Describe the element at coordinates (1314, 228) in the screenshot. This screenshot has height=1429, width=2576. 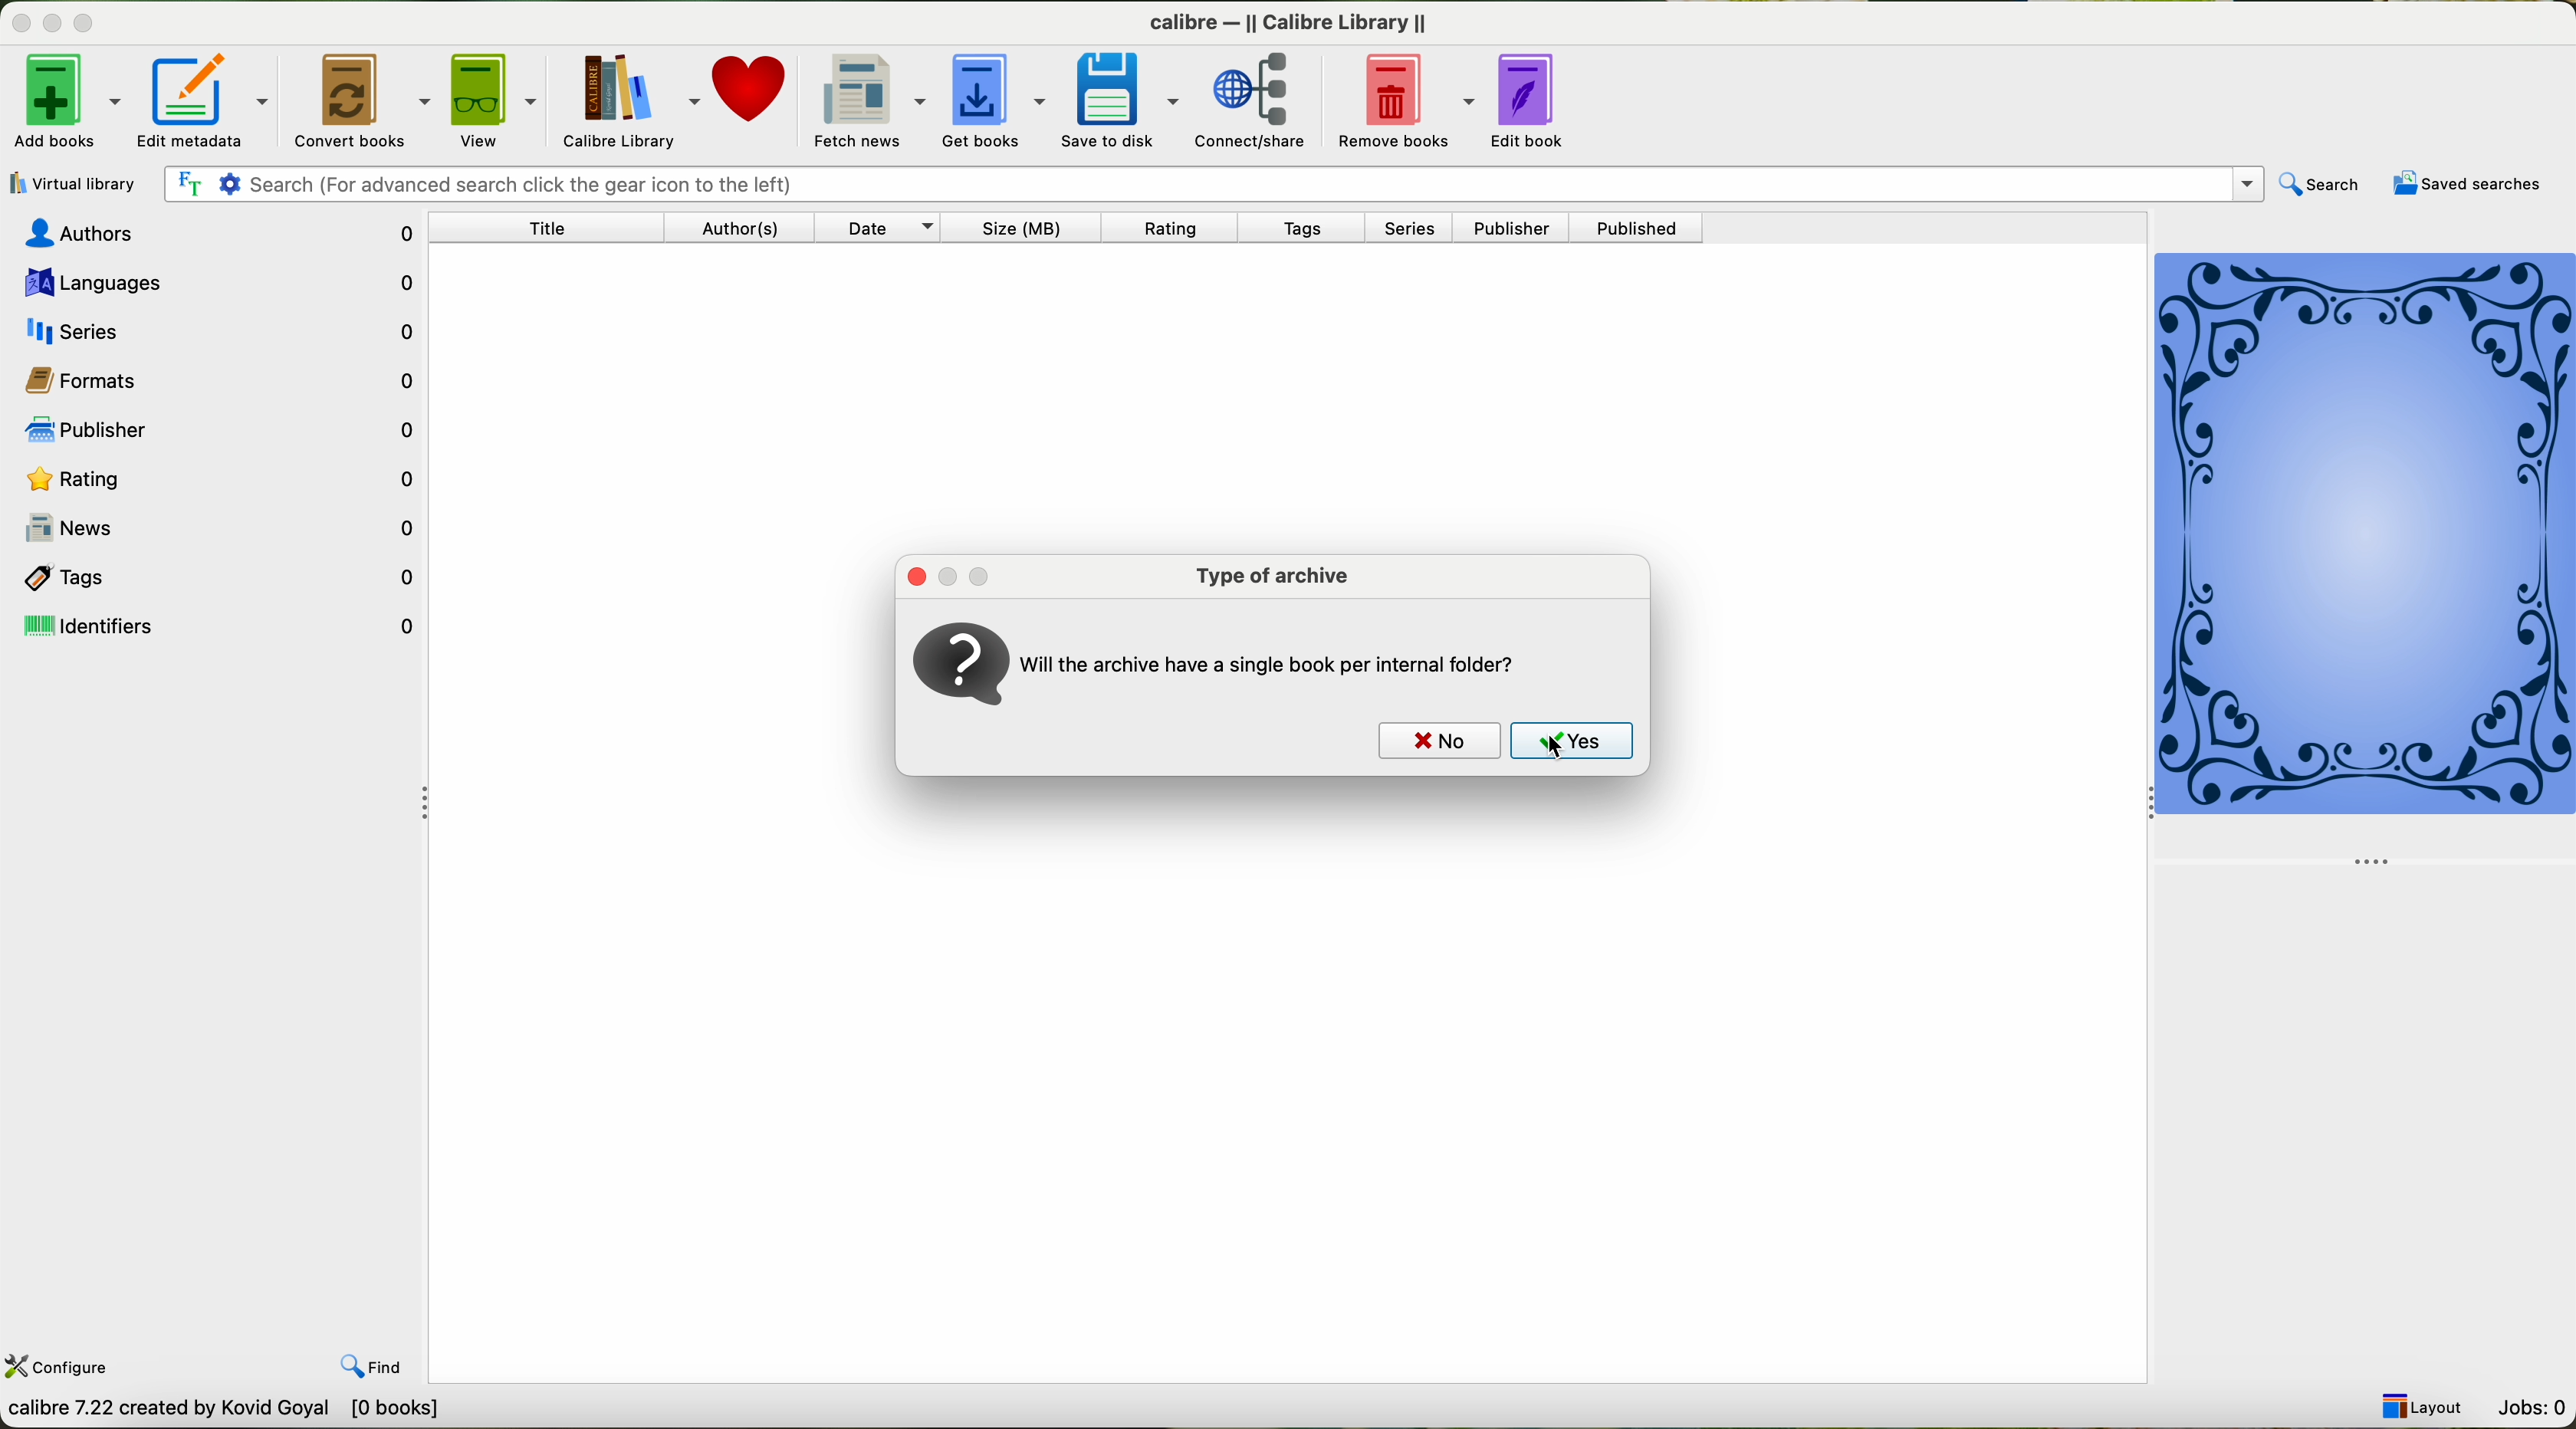
I see `tags` at that location.